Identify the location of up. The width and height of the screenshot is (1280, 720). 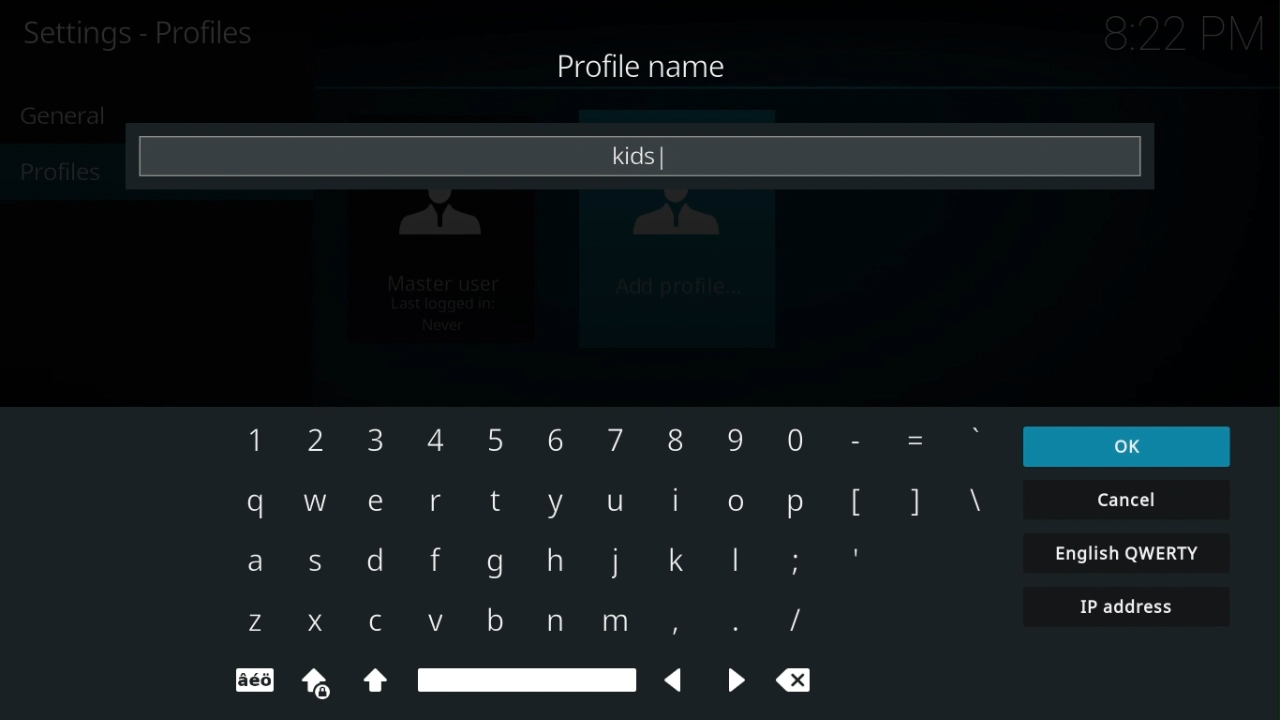
(375, 680).